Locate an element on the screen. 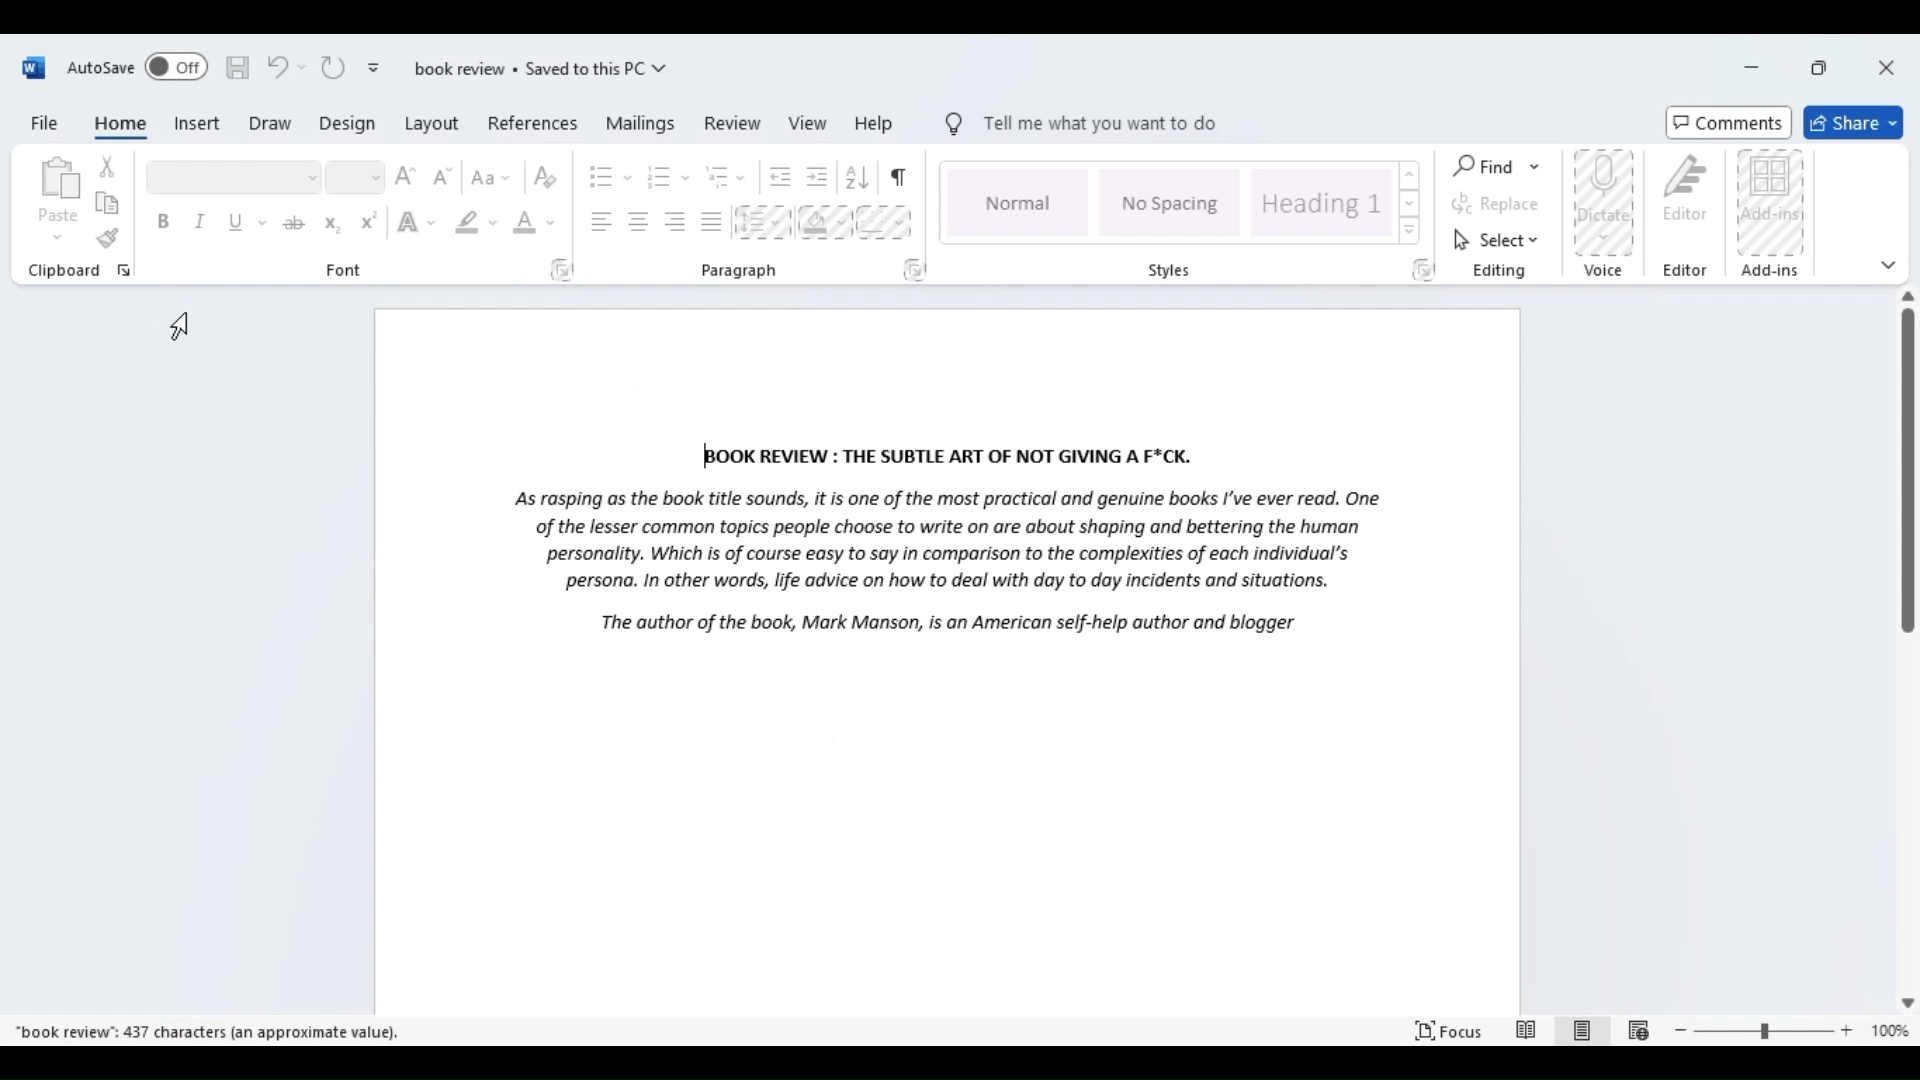 This screenshot has height=1080, width=1920. “book review’: 437 characters (an approximate value). is located at coordinates (208, 1032).